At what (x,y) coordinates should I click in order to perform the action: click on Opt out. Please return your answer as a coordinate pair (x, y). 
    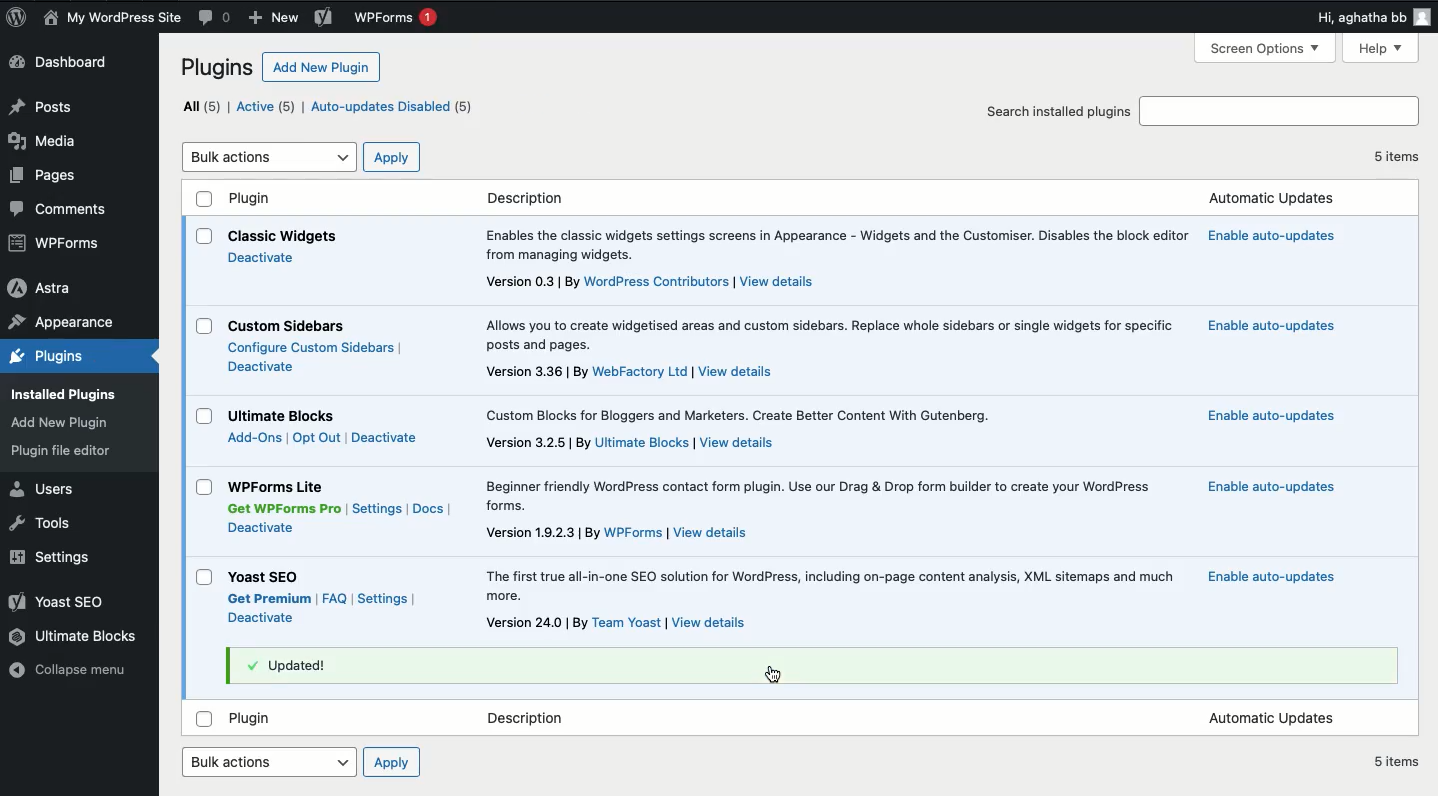
    Looking at the image, I should click on (316, 438).